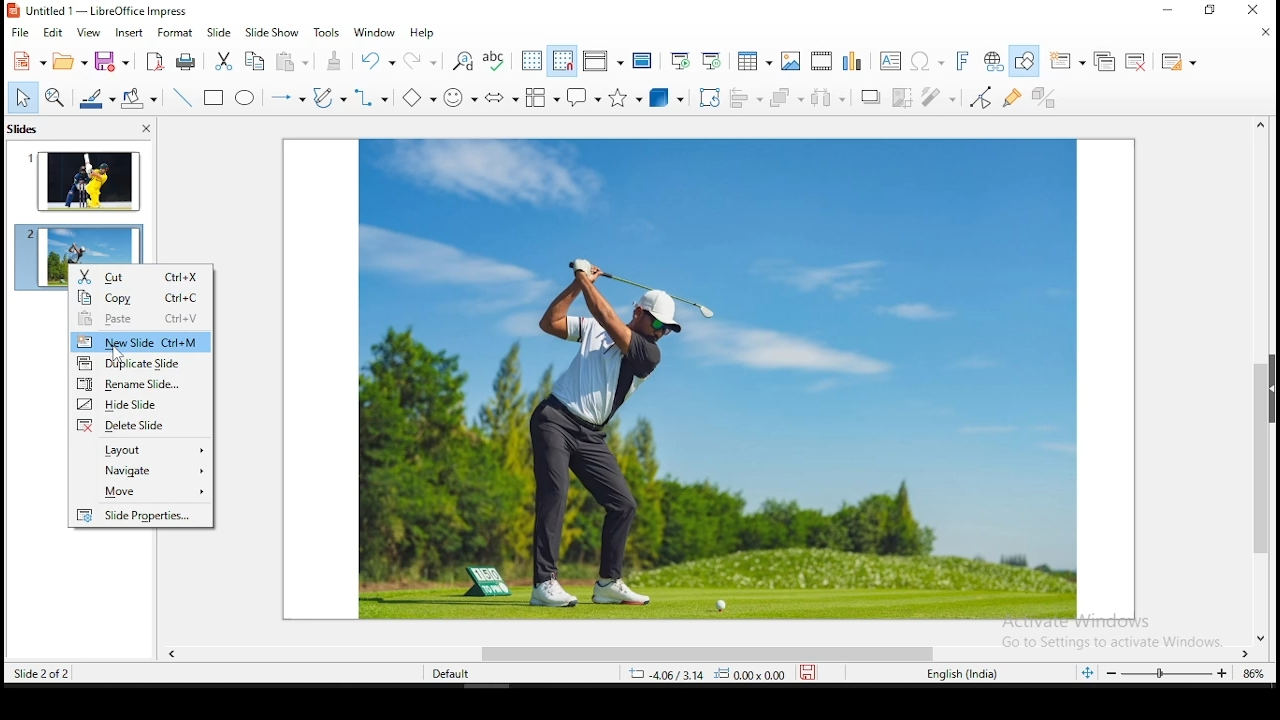 This screenshot has height=720, width=1280. Describe the element at coordinates (141, 472) in the screenshot. I see `Navigate` at that location.